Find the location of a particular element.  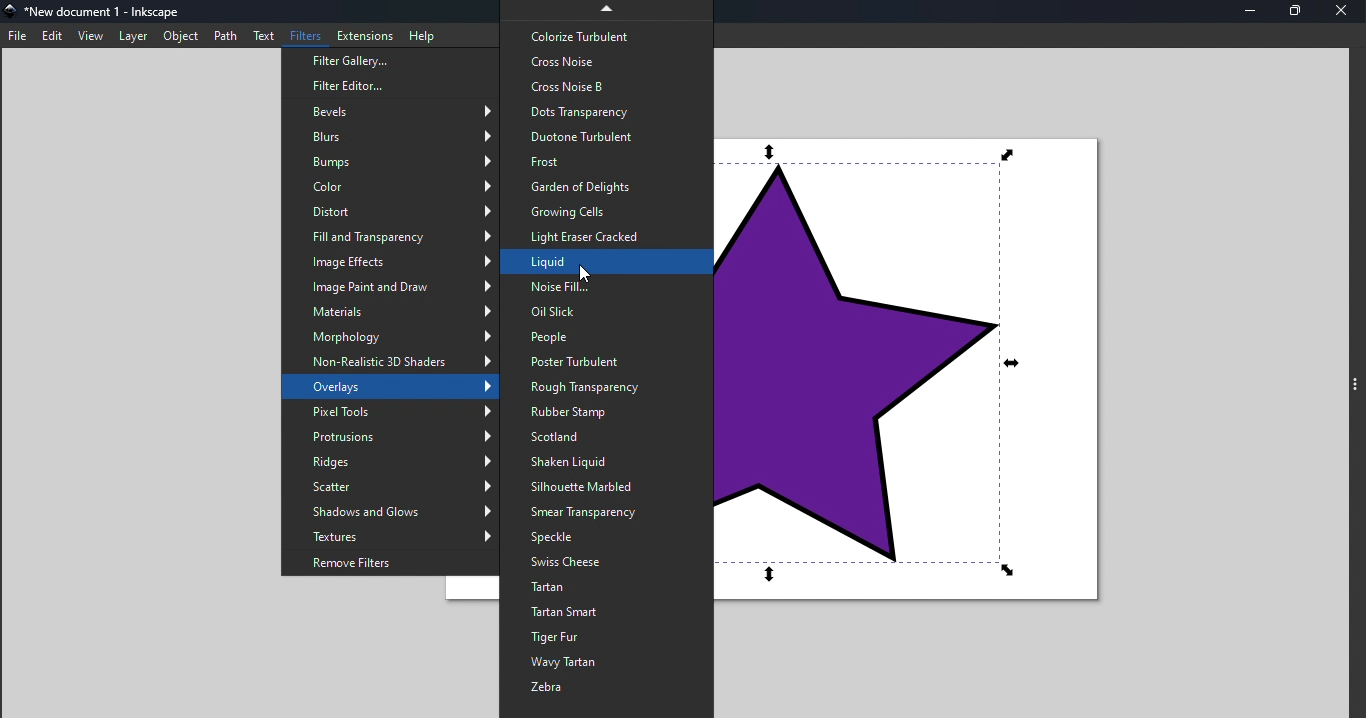

Overlays is located at coordinates (393, 386).